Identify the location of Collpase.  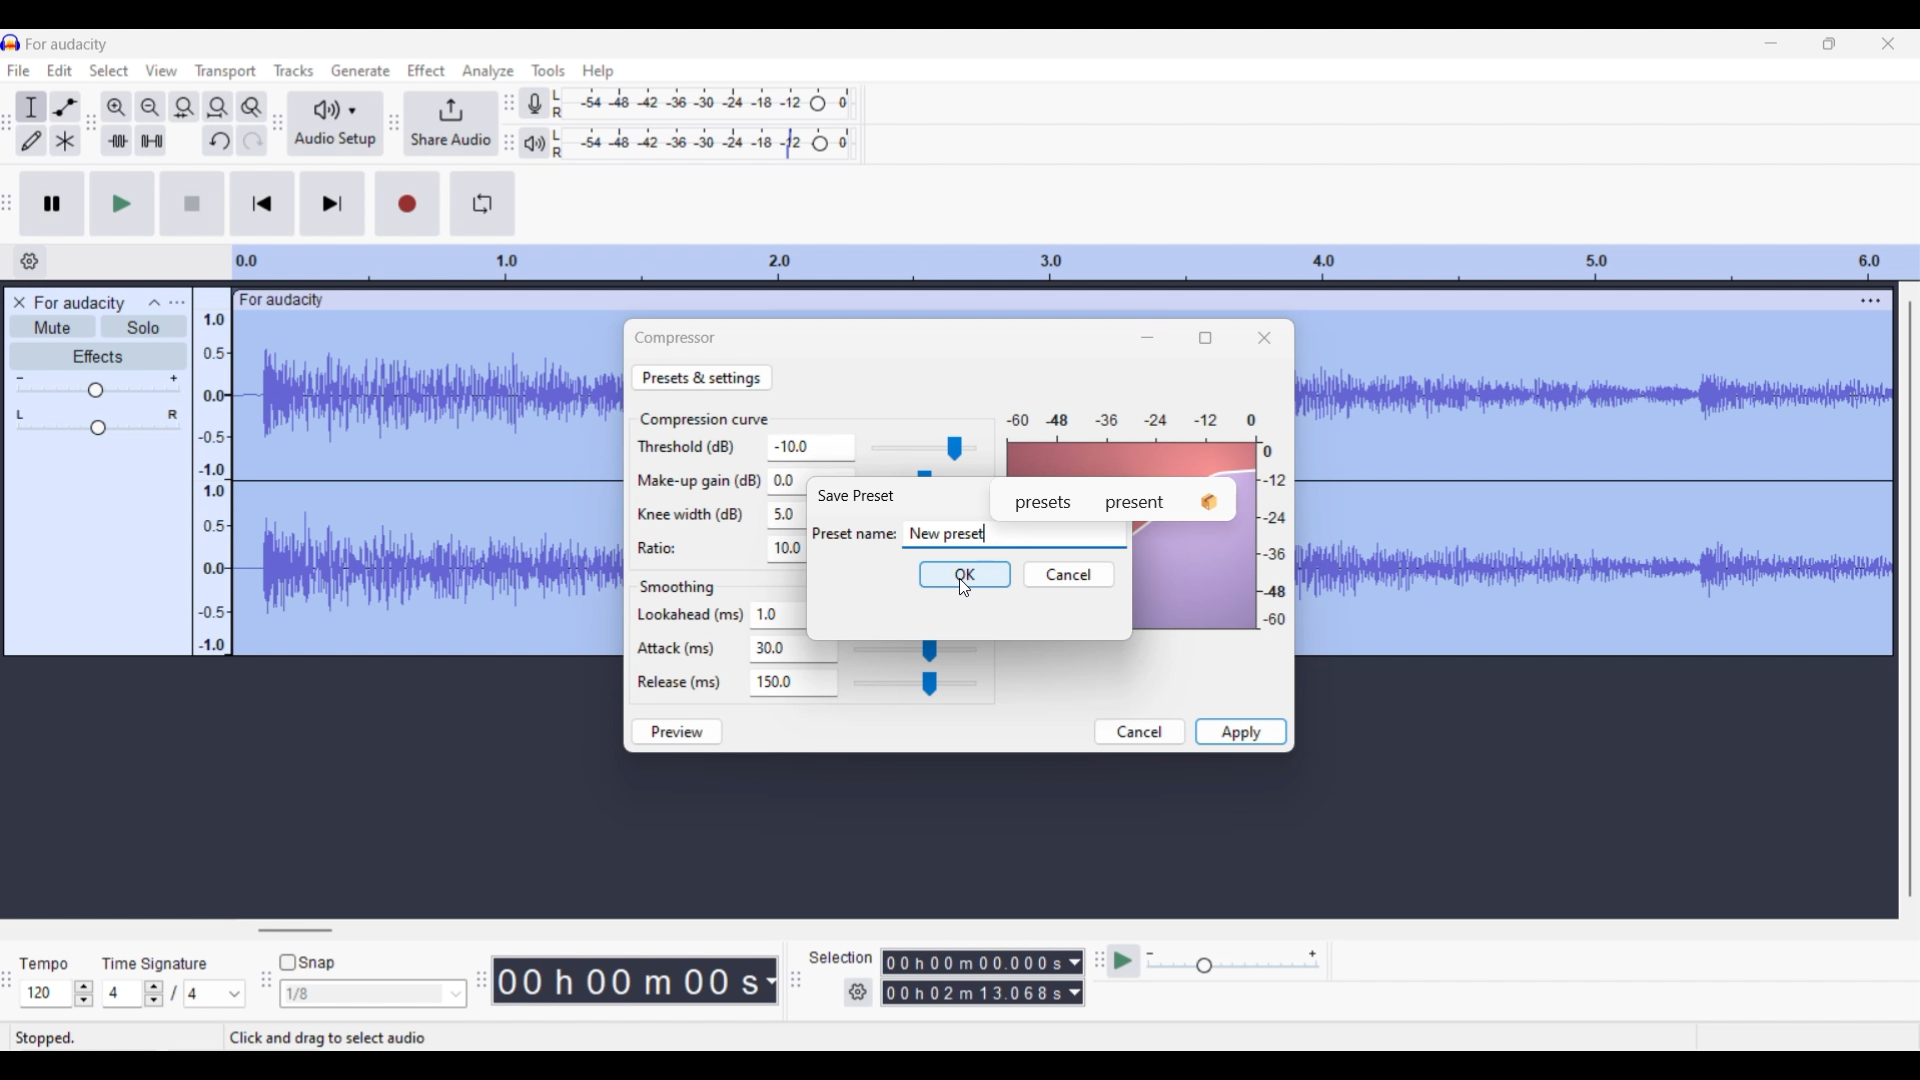
(156, 302).